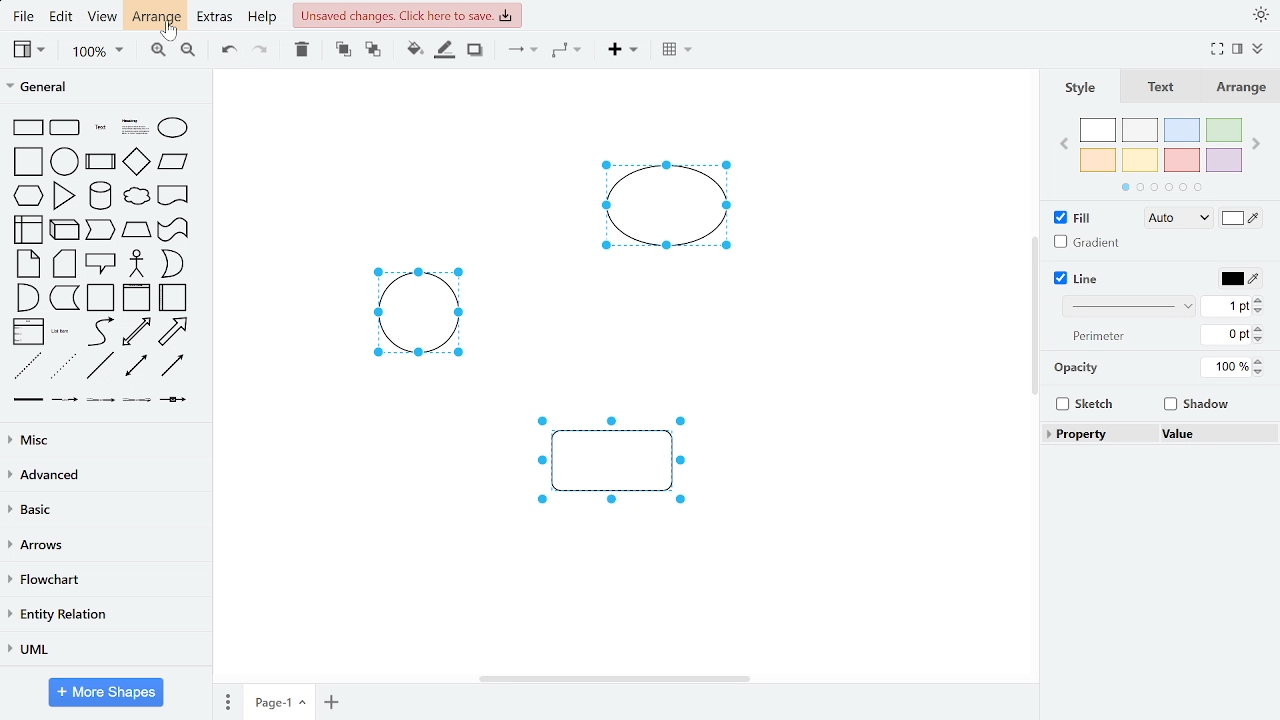 This screenshot has width=1280, height=720. I want to click on insert page, so click(331, 701).